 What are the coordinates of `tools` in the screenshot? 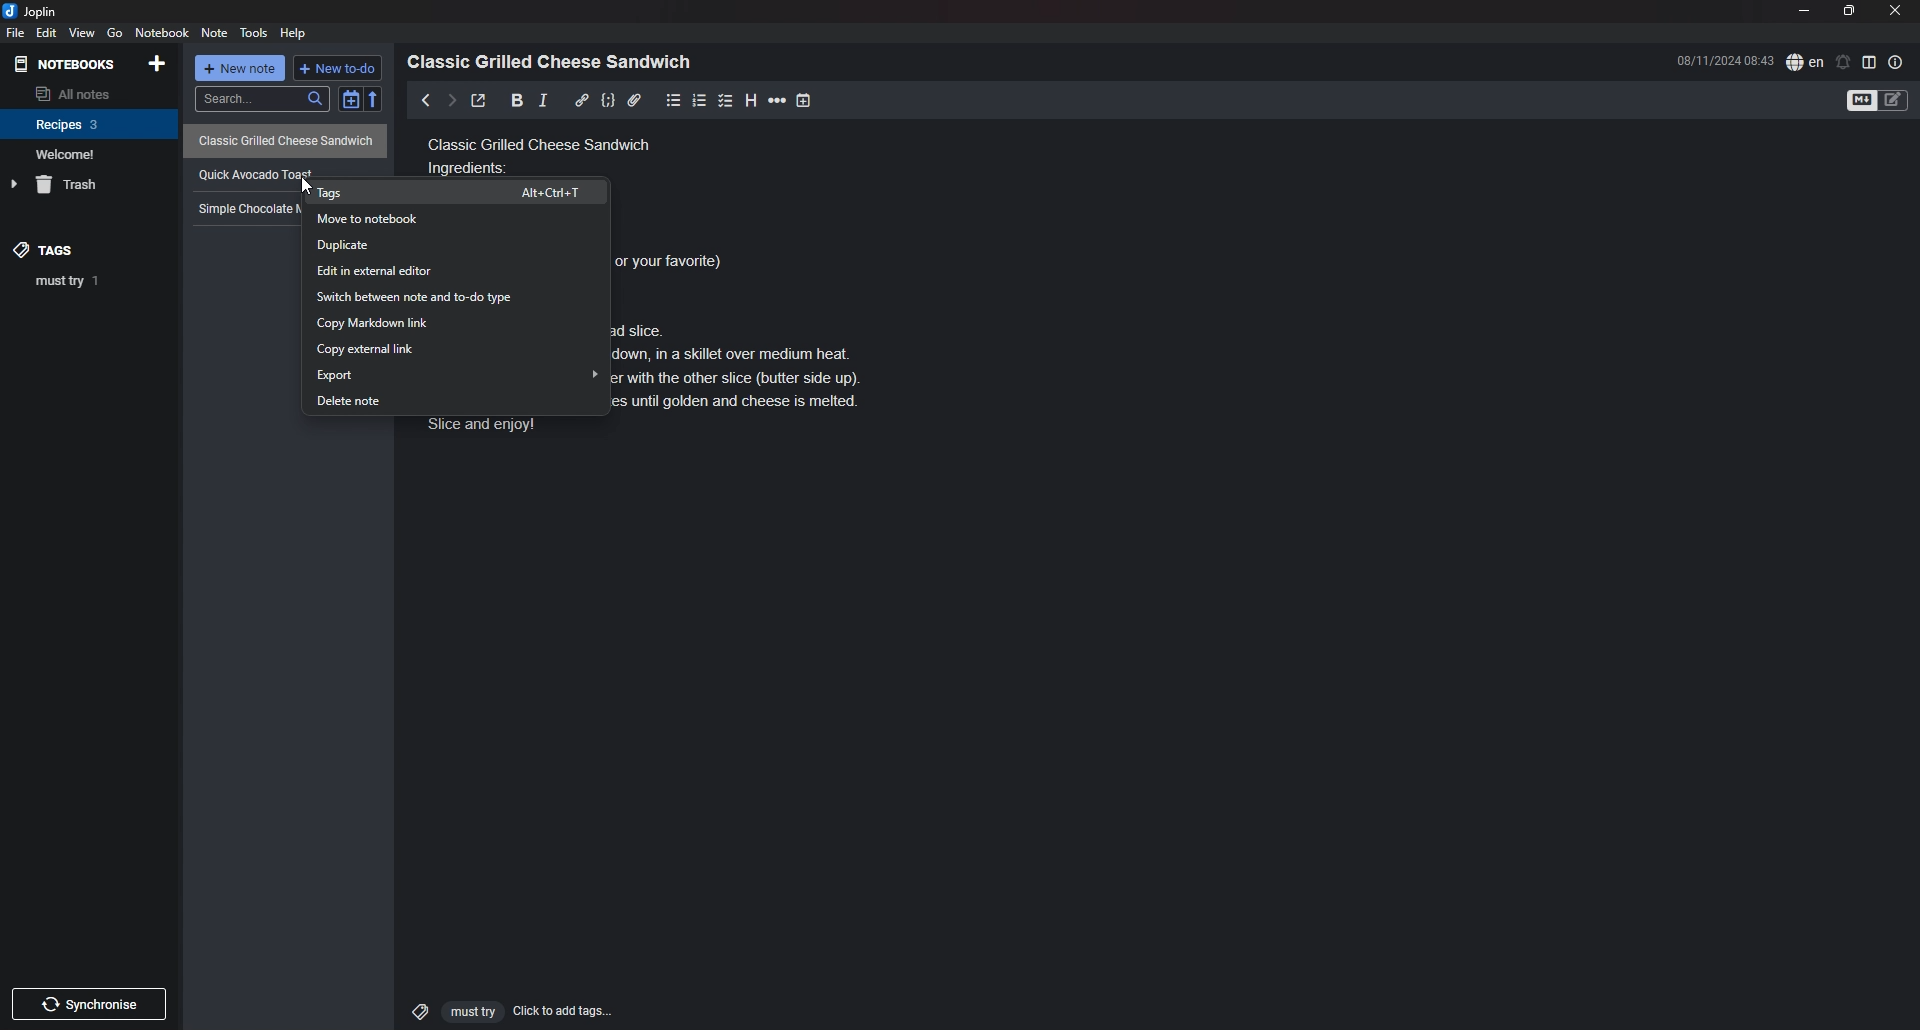 It's located at (256, 33).